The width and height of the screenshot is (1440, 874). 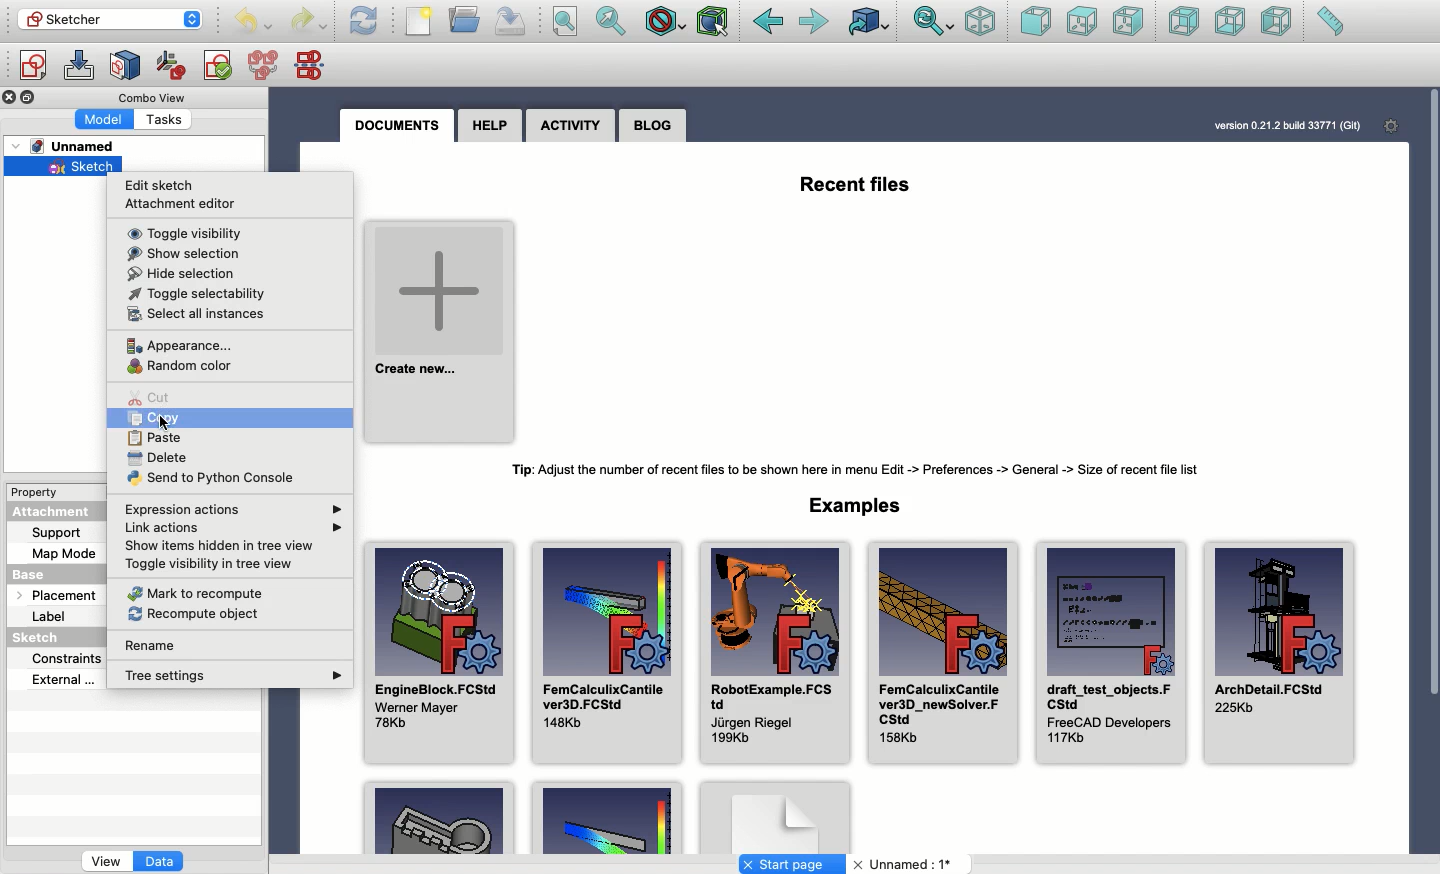 I want to click on Bottom, so click(x=1228, y=21).